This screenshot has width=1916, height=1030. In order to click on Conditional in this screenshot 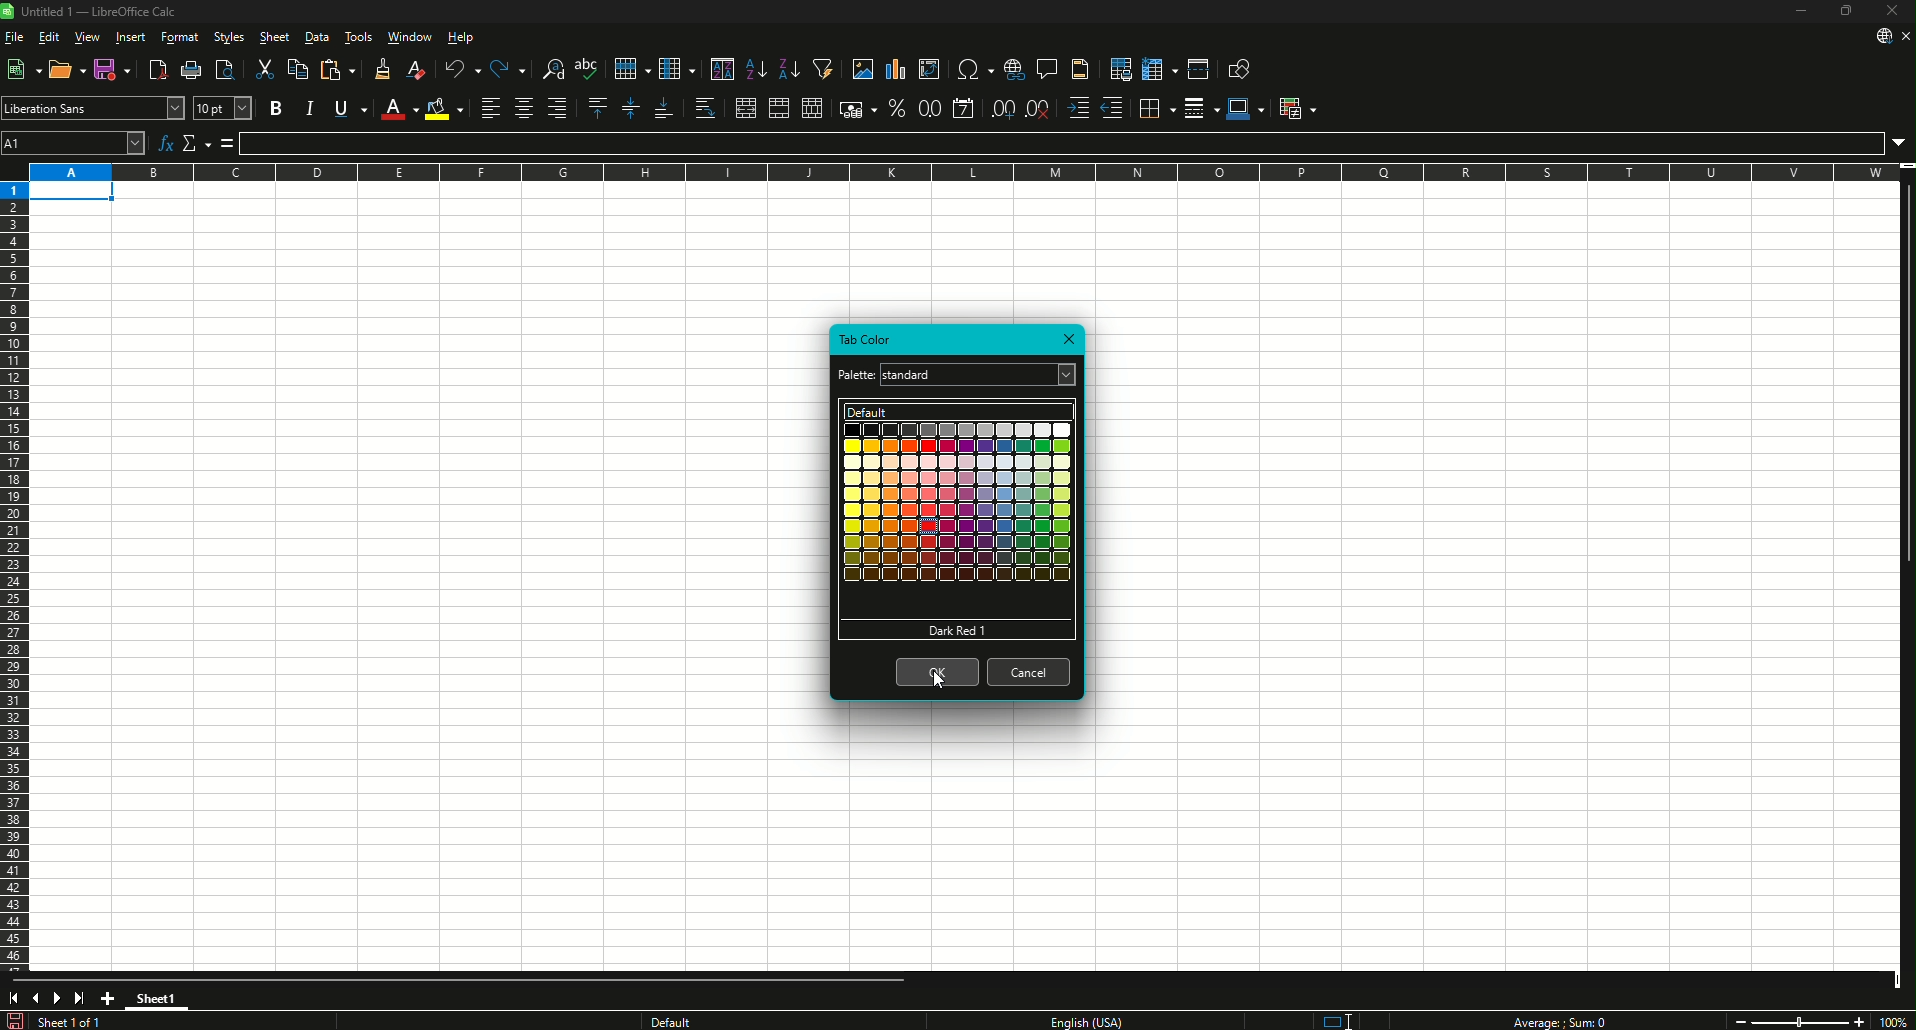, I will do `click(1297, 109)`.